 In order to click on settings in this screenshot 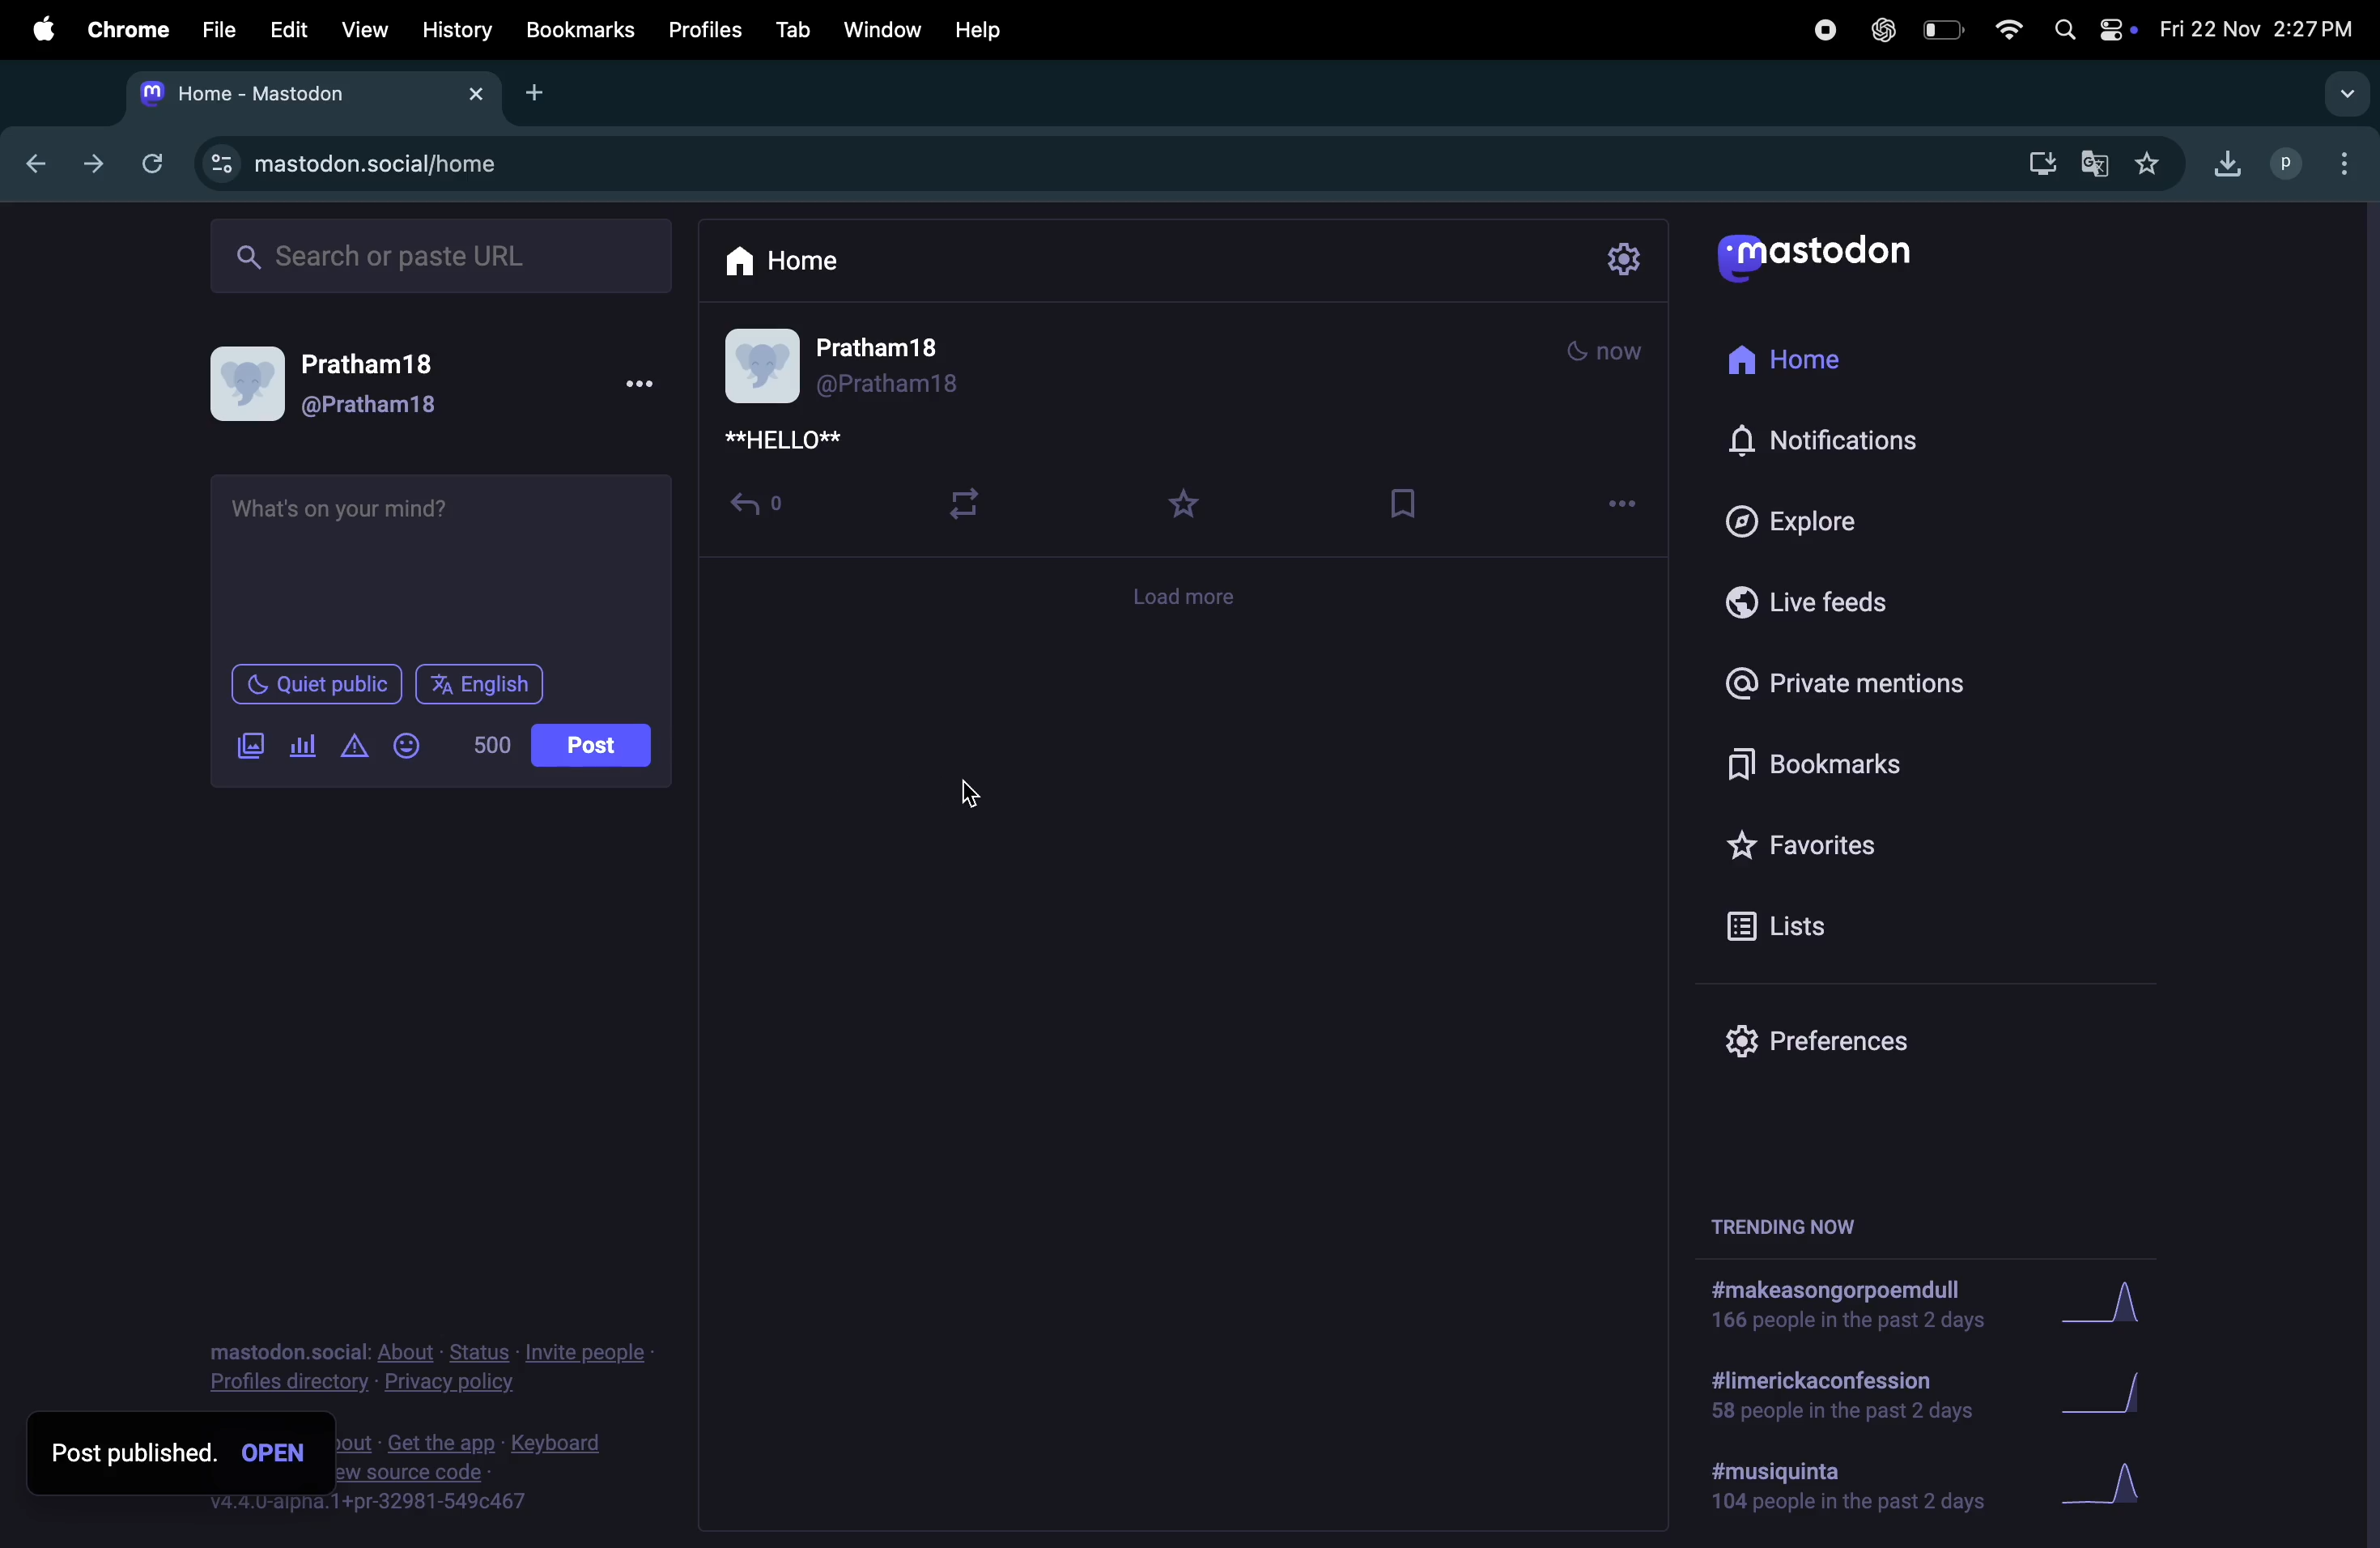, I will do `click(1626, 260)`.